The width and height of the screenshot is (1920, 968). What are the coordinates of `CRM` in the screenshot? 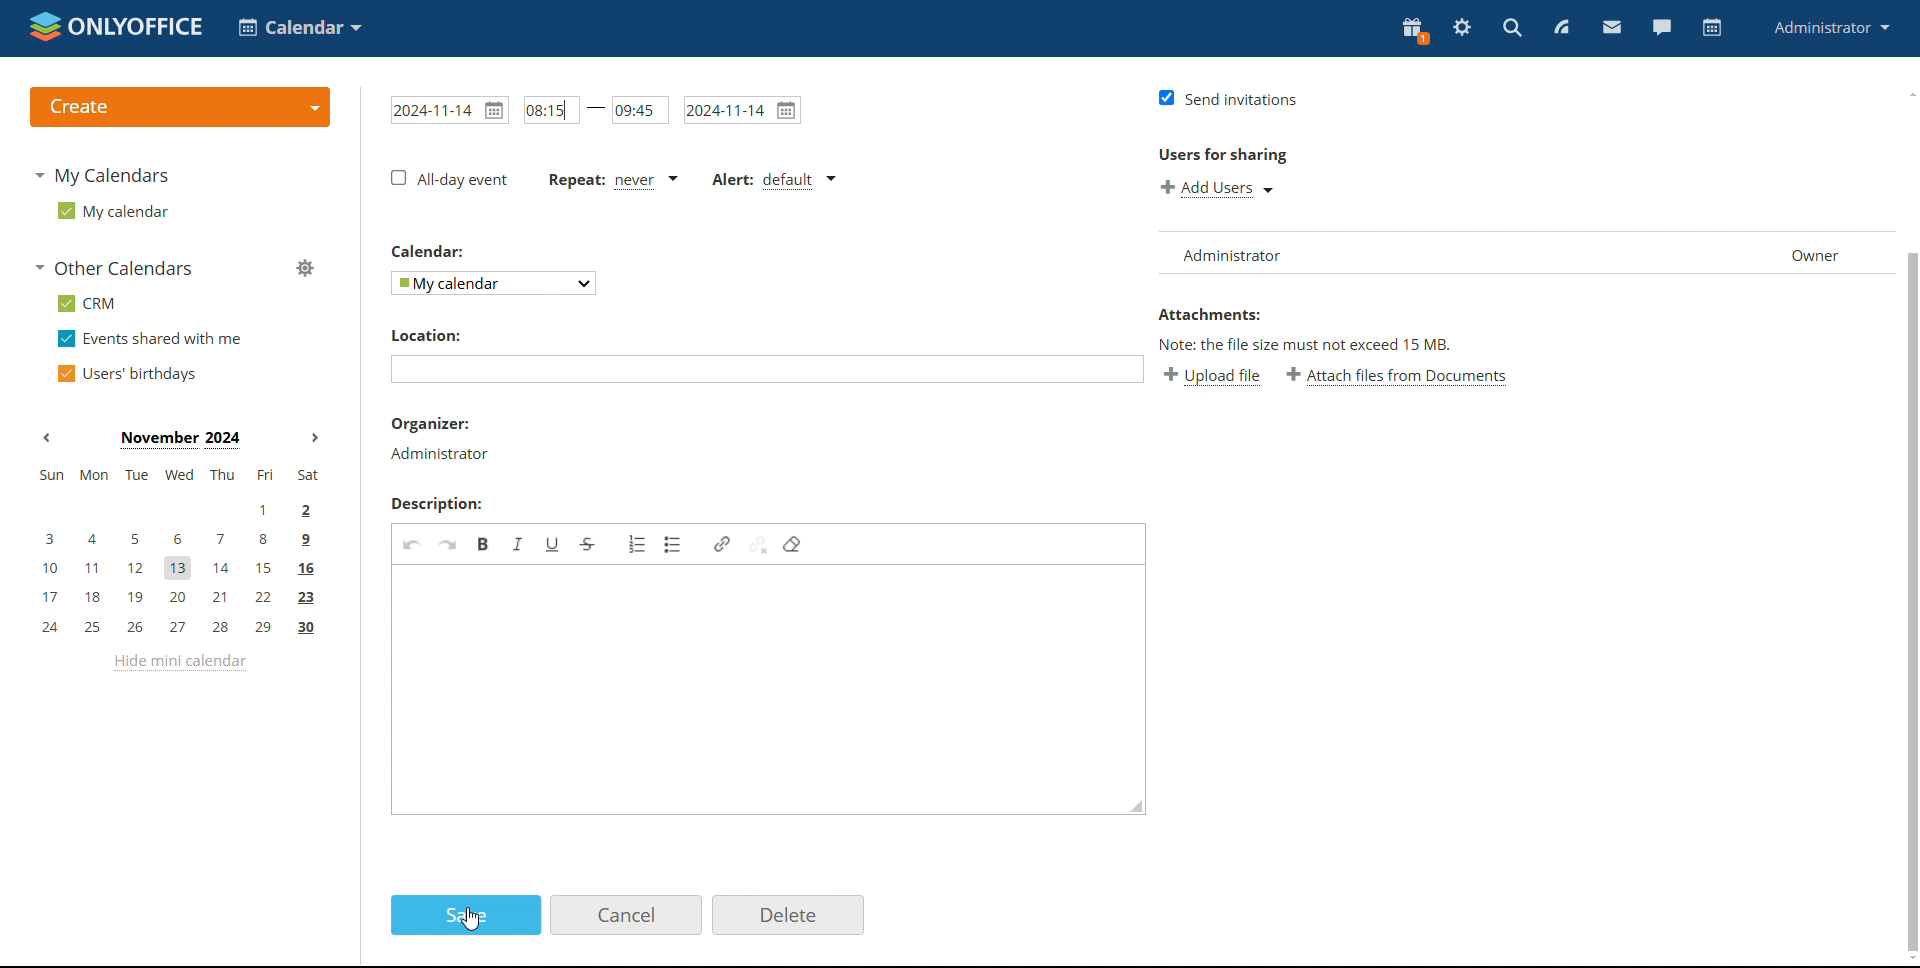 It's located at (87, 303).